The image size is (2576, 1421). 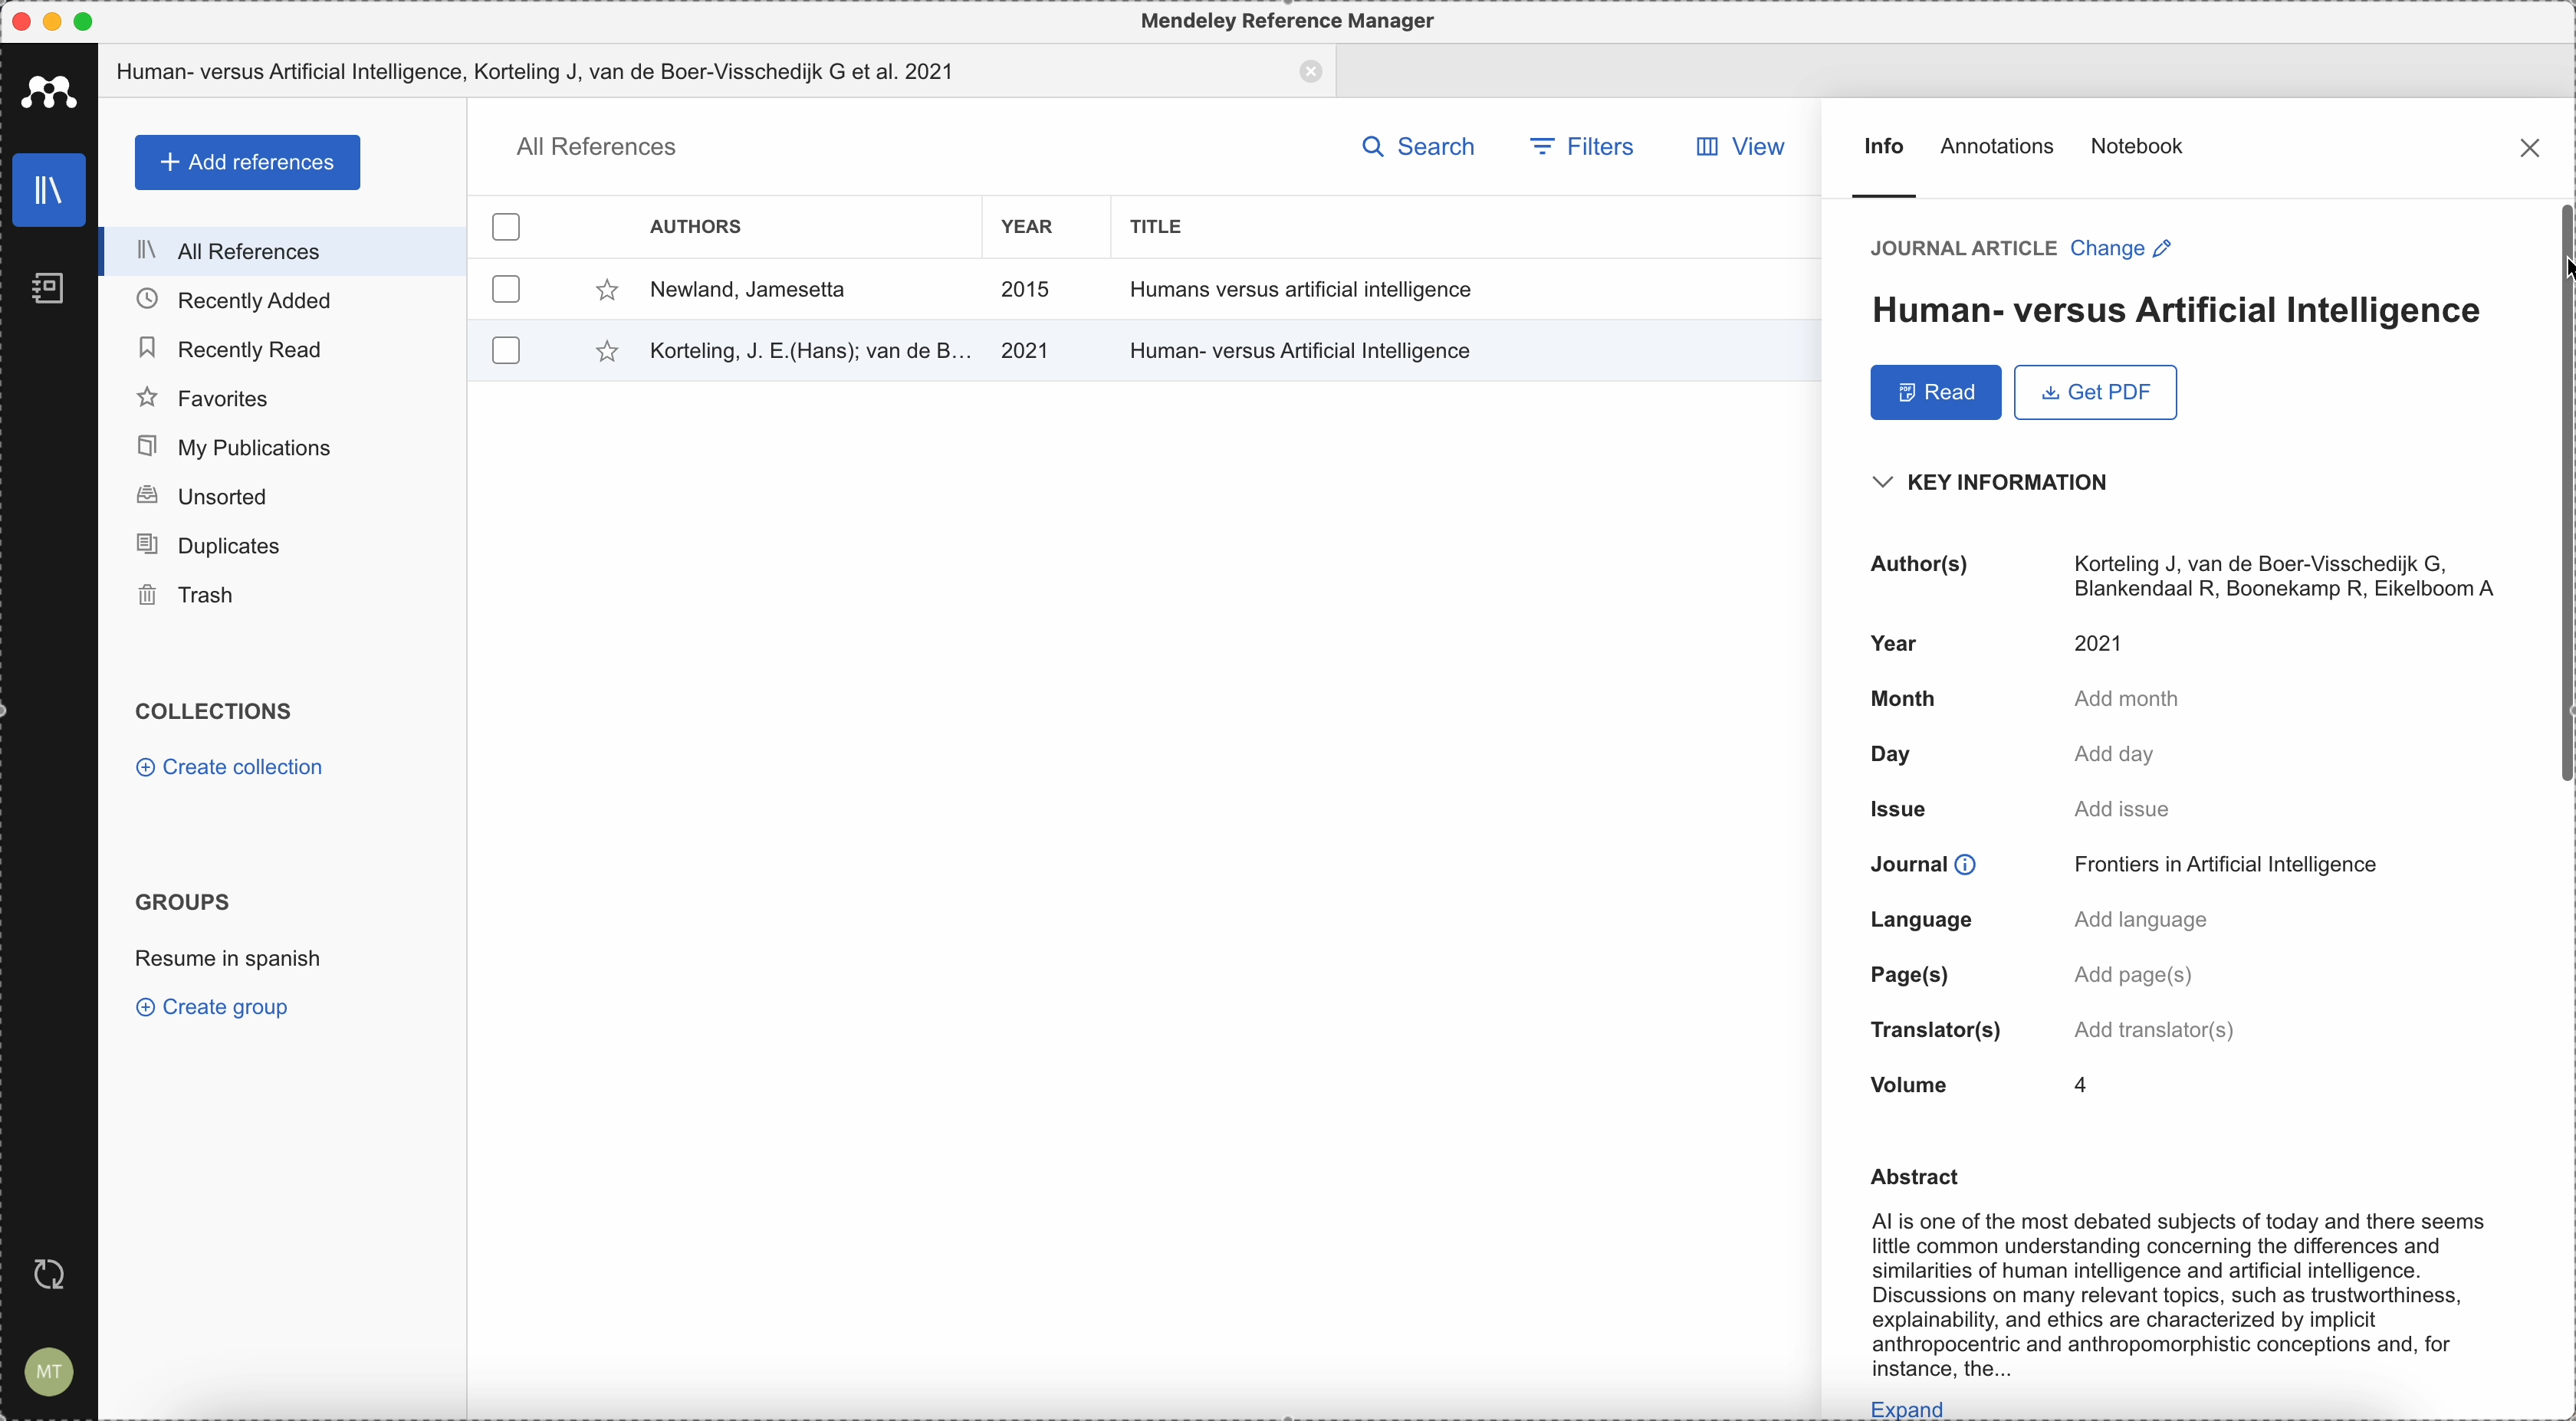 I want to click on issue add issue, so click(x=2019, y=806).